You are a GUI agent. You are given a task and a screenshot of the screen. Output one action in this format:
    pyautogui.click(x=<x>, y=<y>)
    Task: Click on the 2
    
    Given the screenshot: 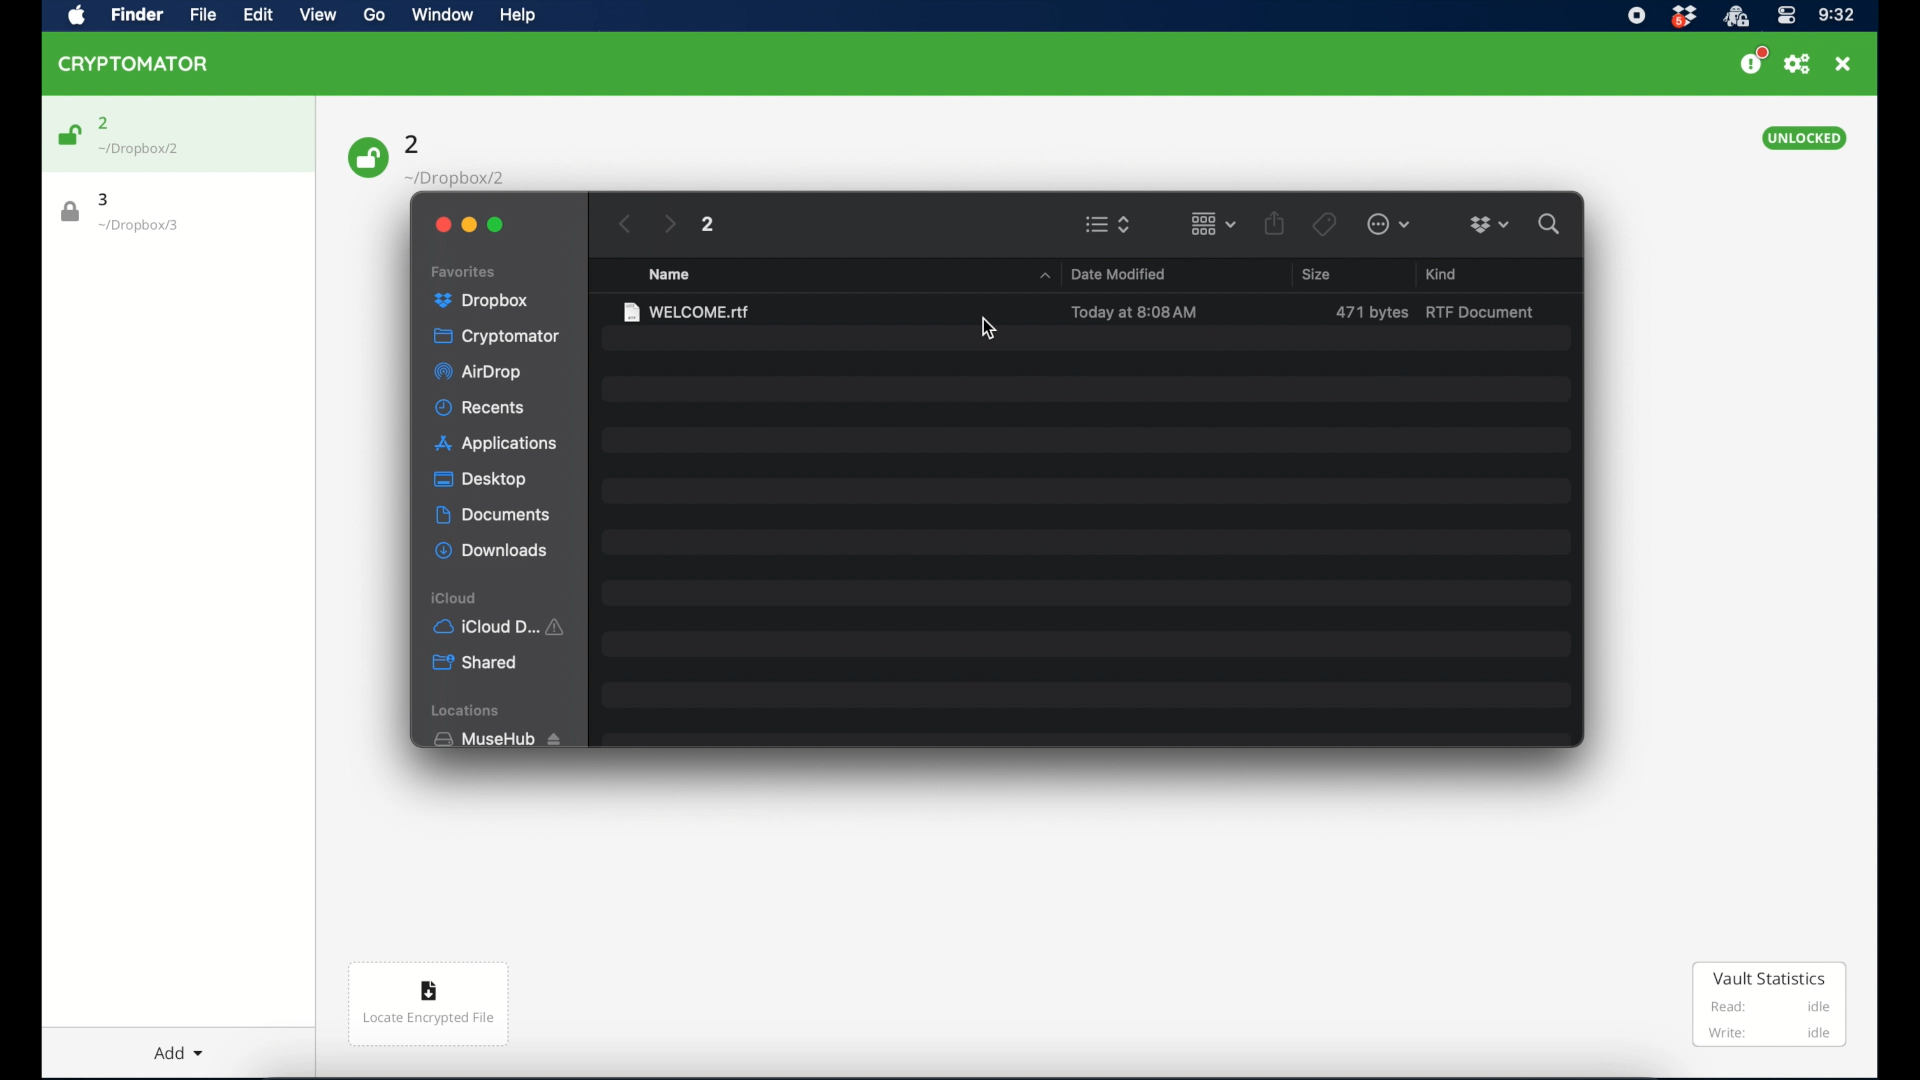 What is the action you would take?
    pyautogui.click(x=104, y=121)
    